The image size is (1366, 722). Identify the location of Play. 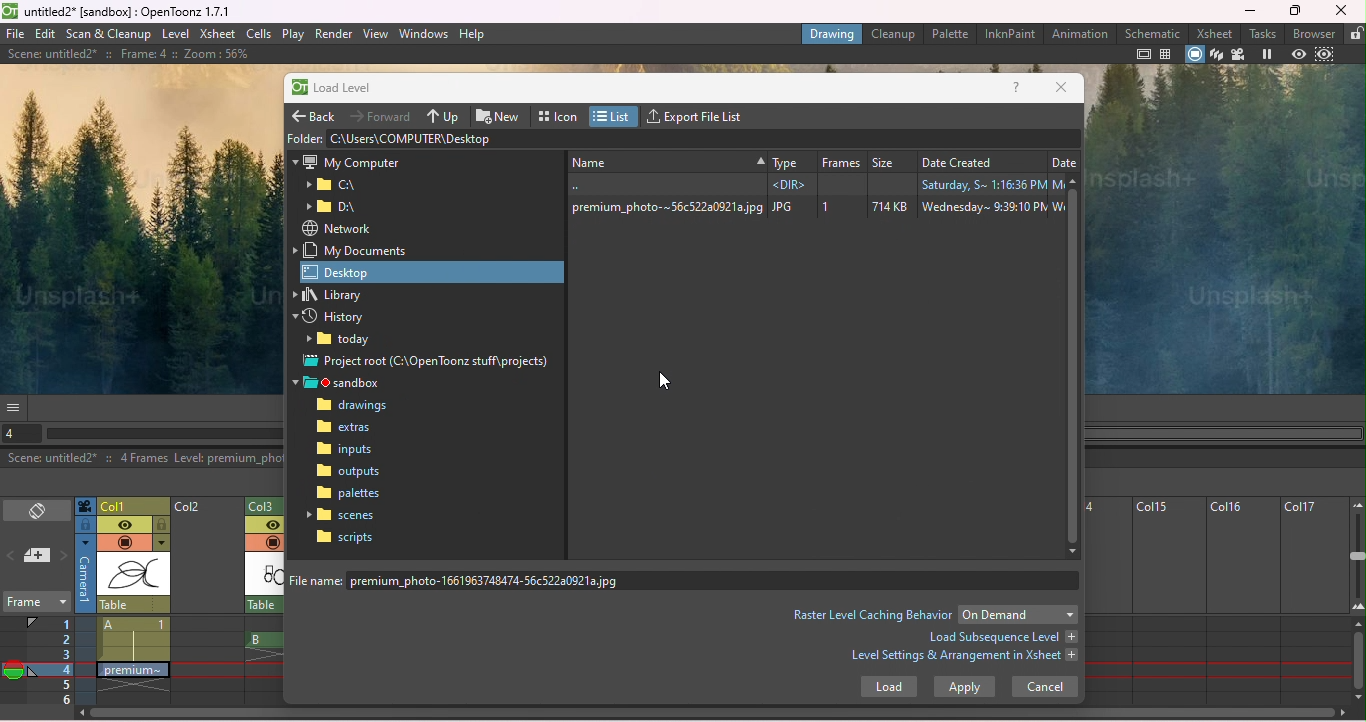
(293, 34).